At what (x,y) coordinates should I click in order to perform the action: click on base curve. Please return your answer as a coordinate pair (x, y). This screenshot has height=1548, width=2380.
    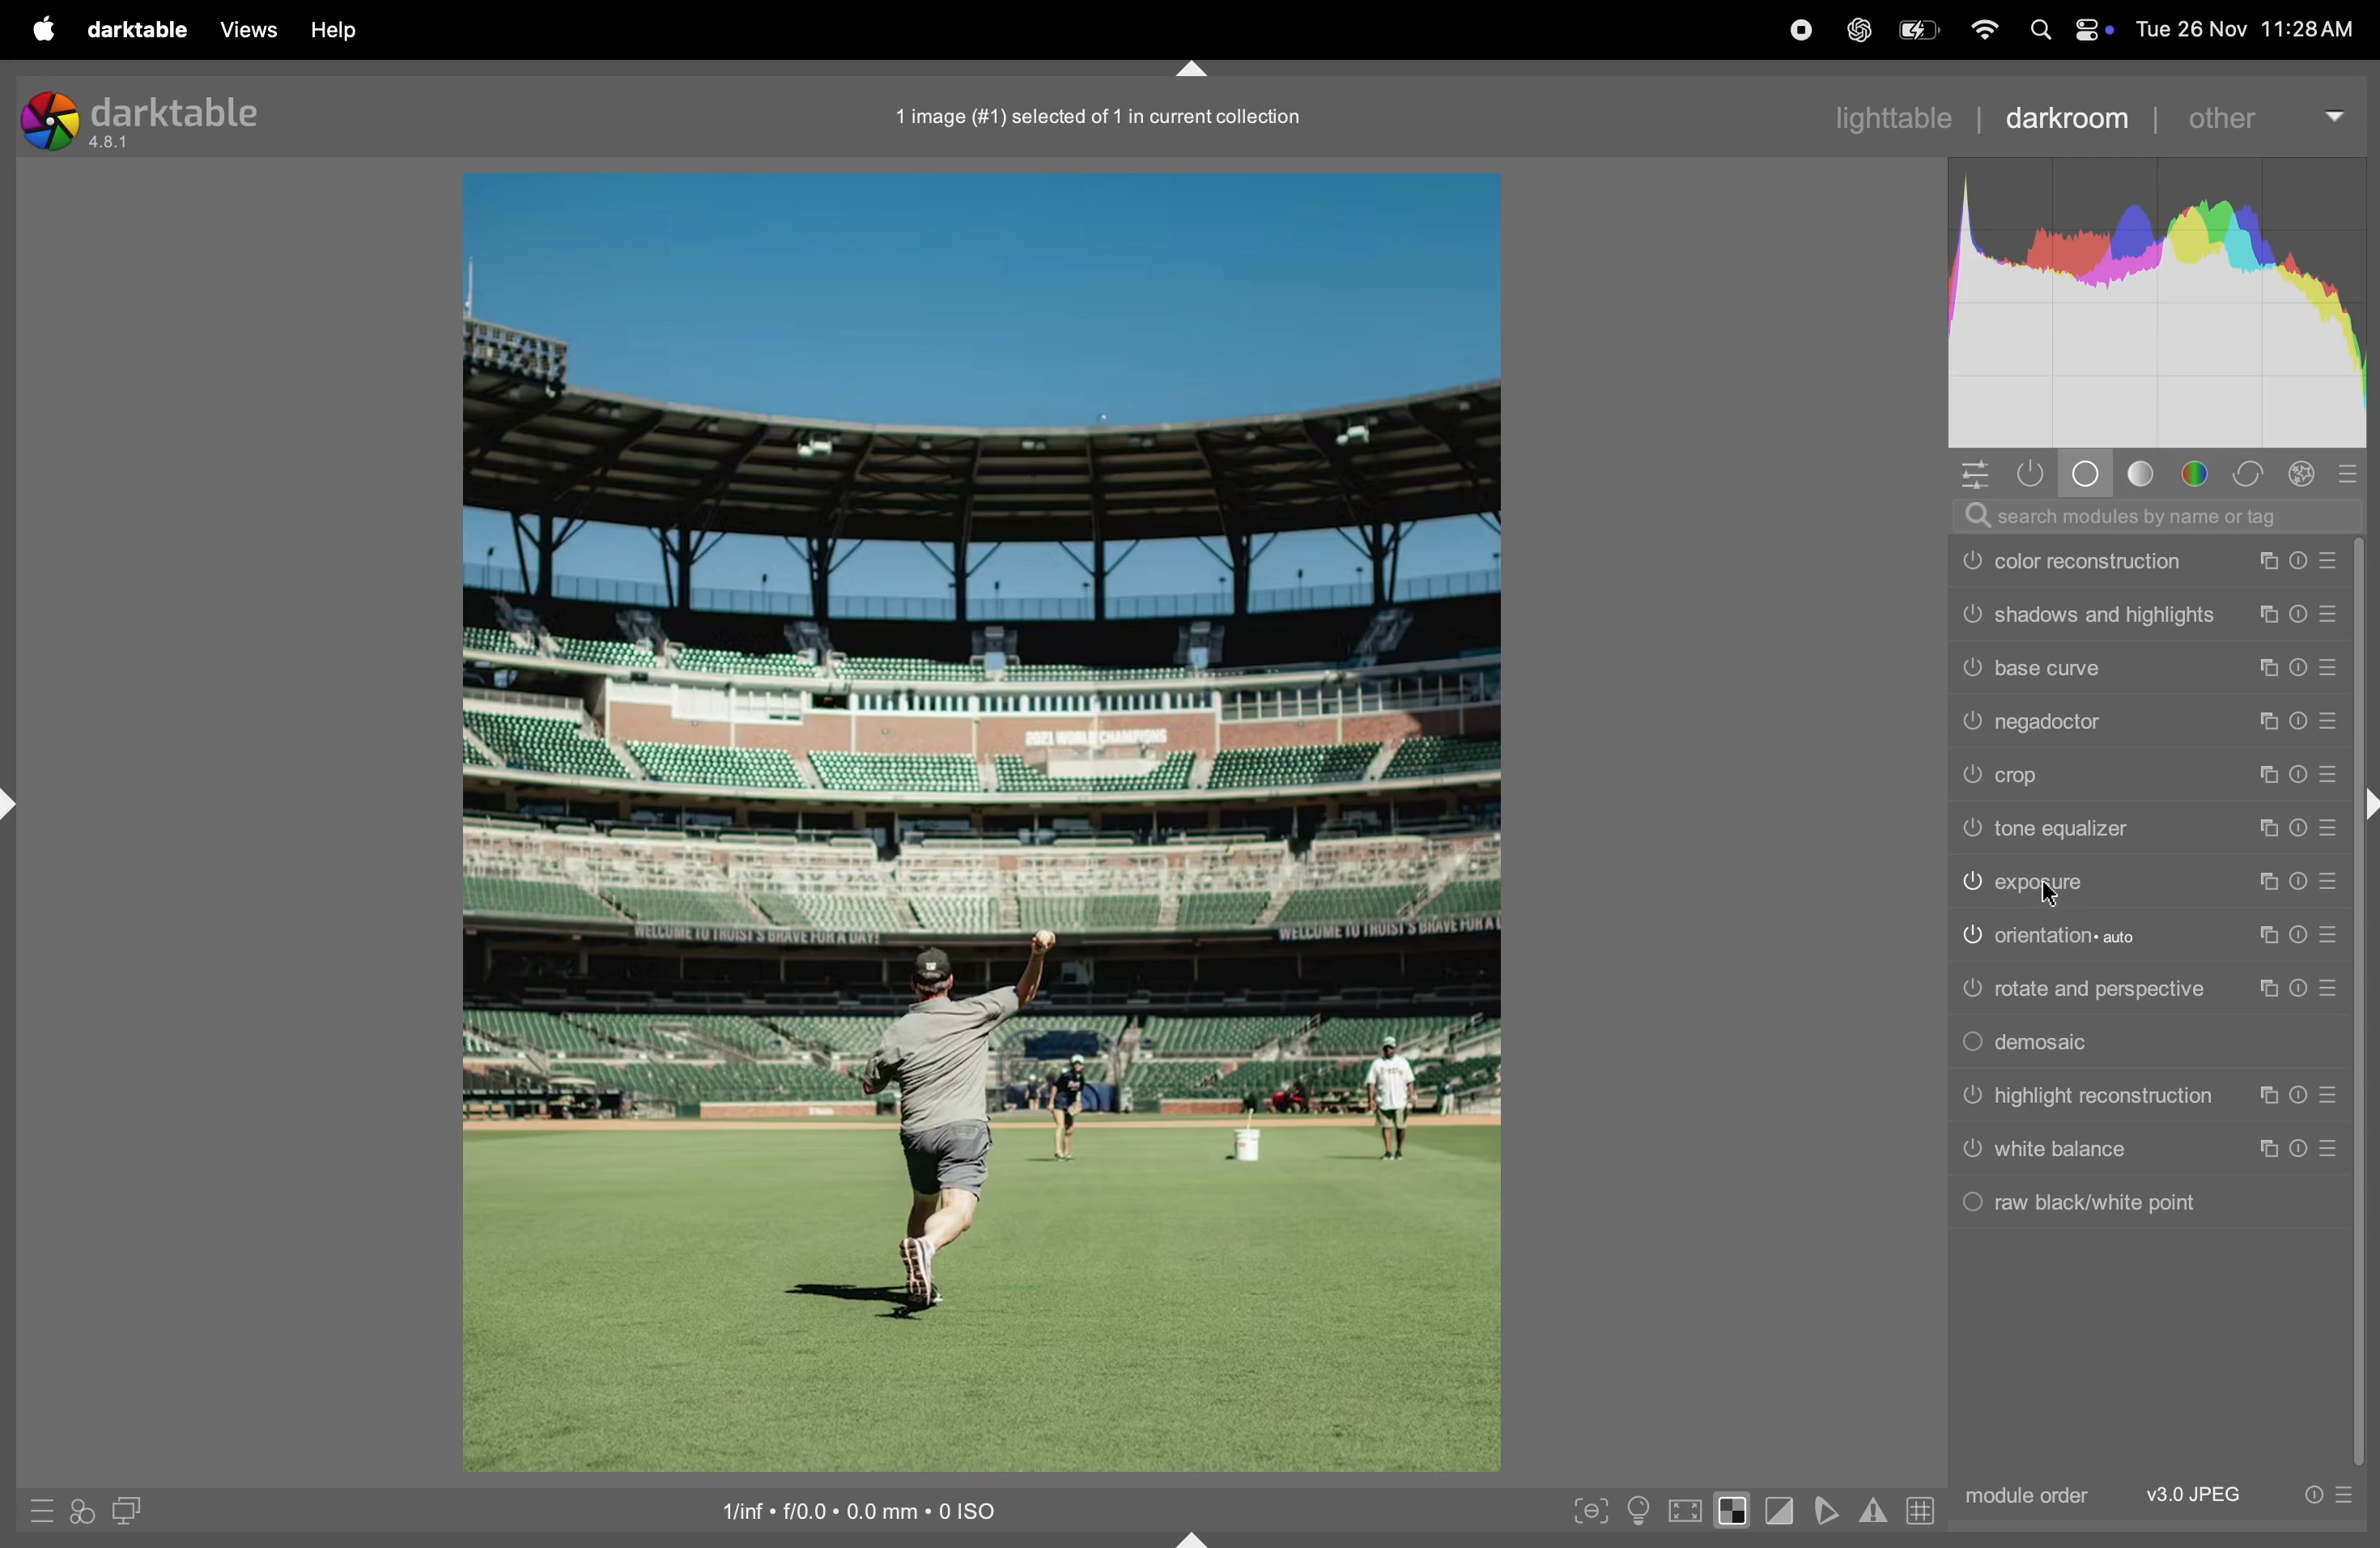
    Looking at the image, I should click on (2049, 670).